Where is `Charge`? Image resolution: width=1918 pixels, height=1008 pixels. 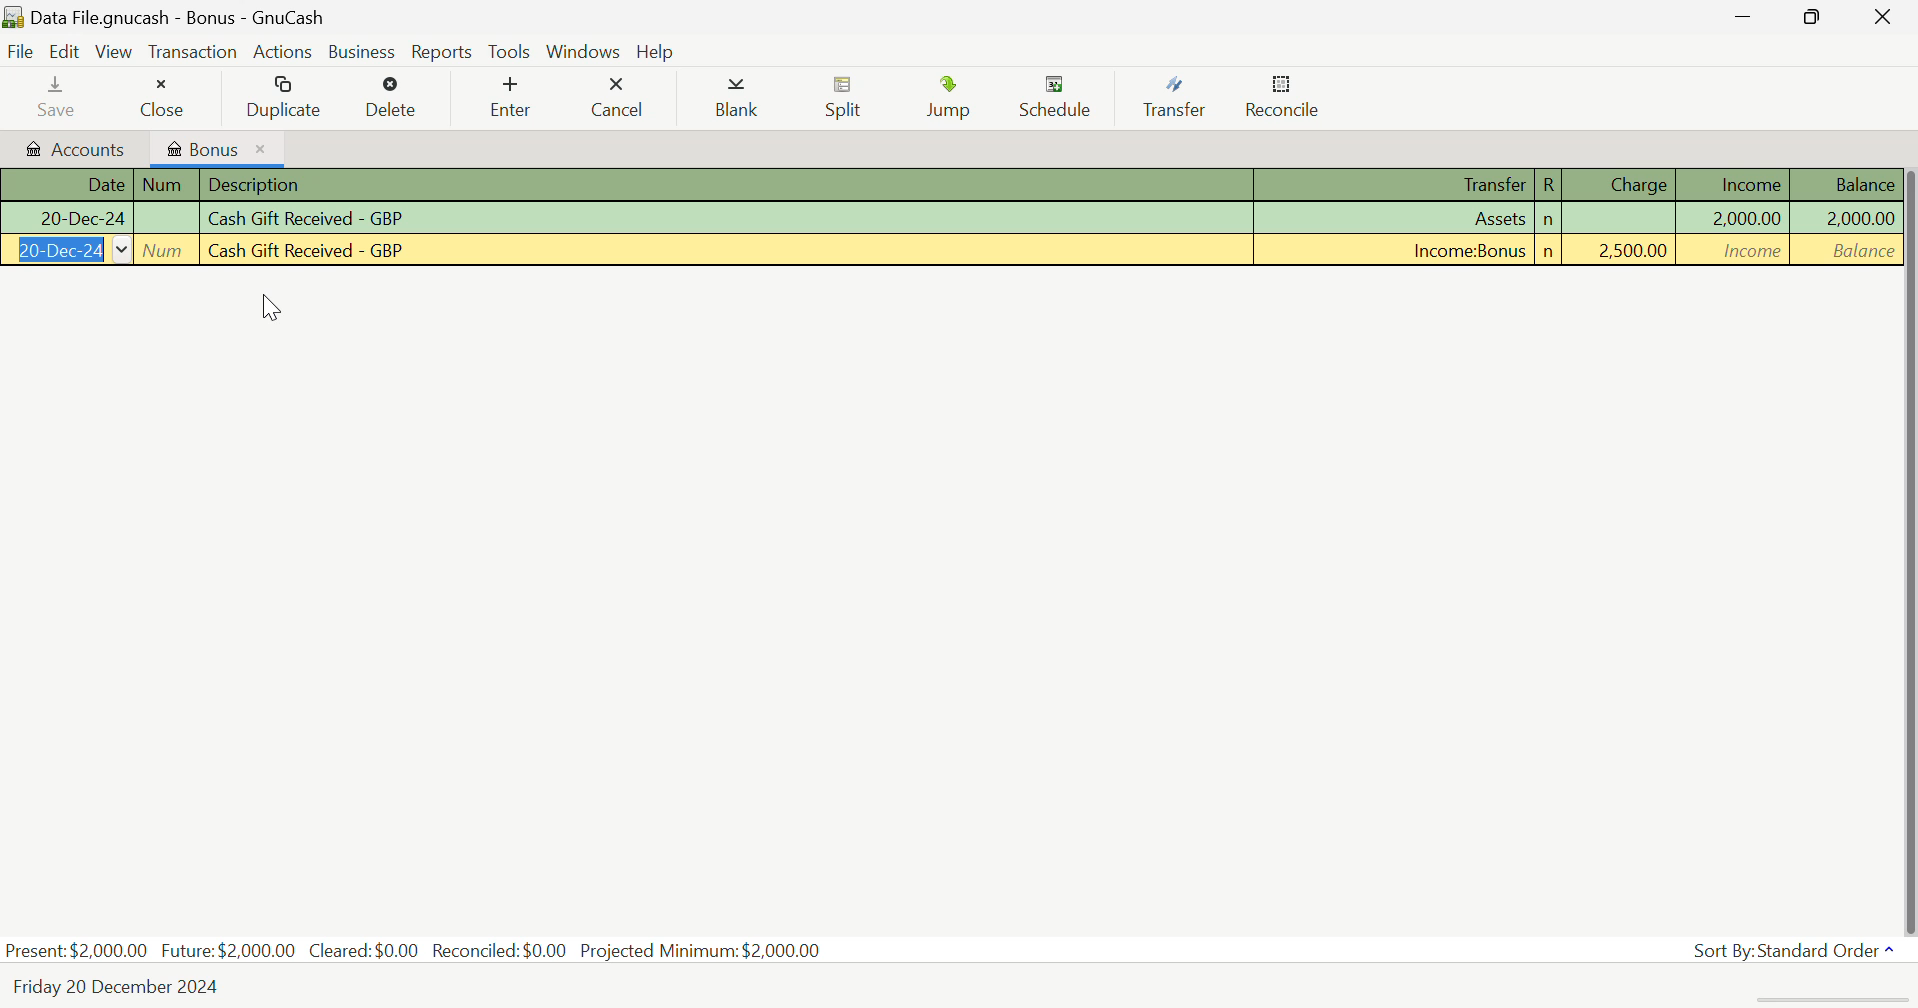 Charge is located at coordinates (1623, 220).